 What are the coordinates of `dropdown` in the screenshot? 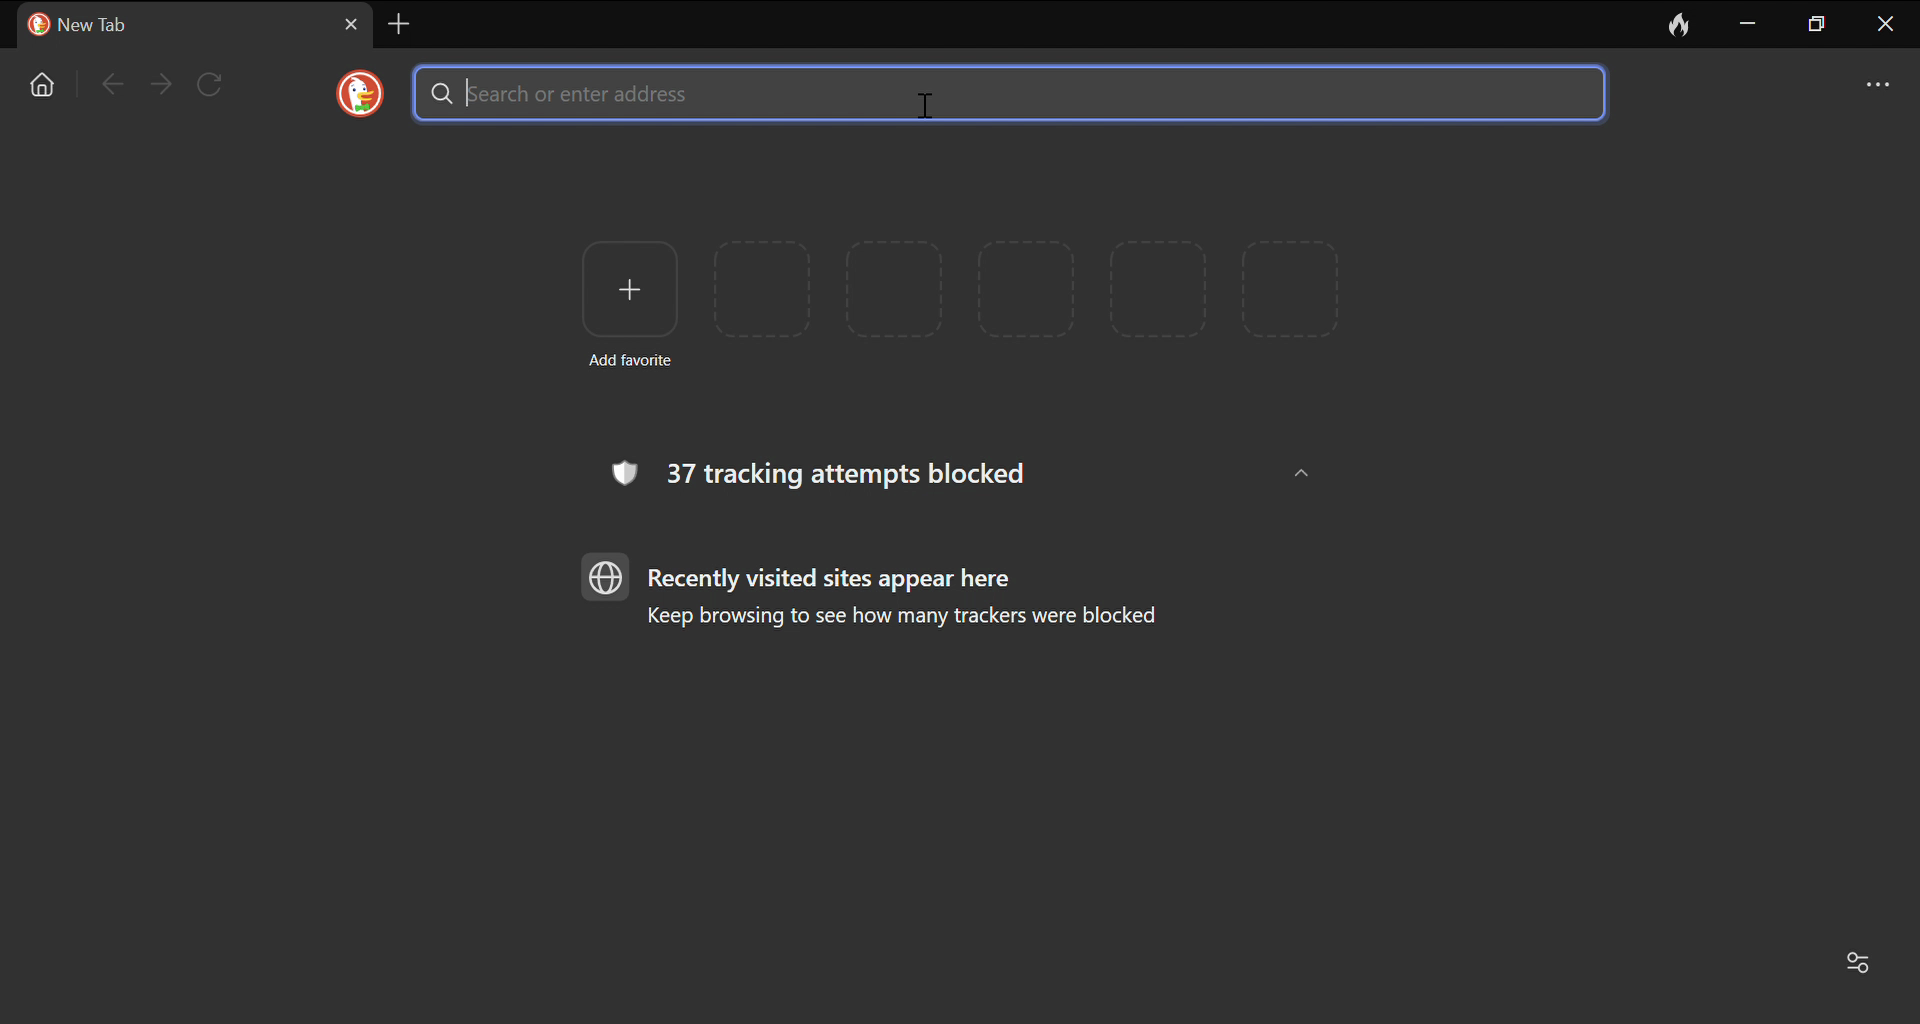 It's located at (1300, 475).